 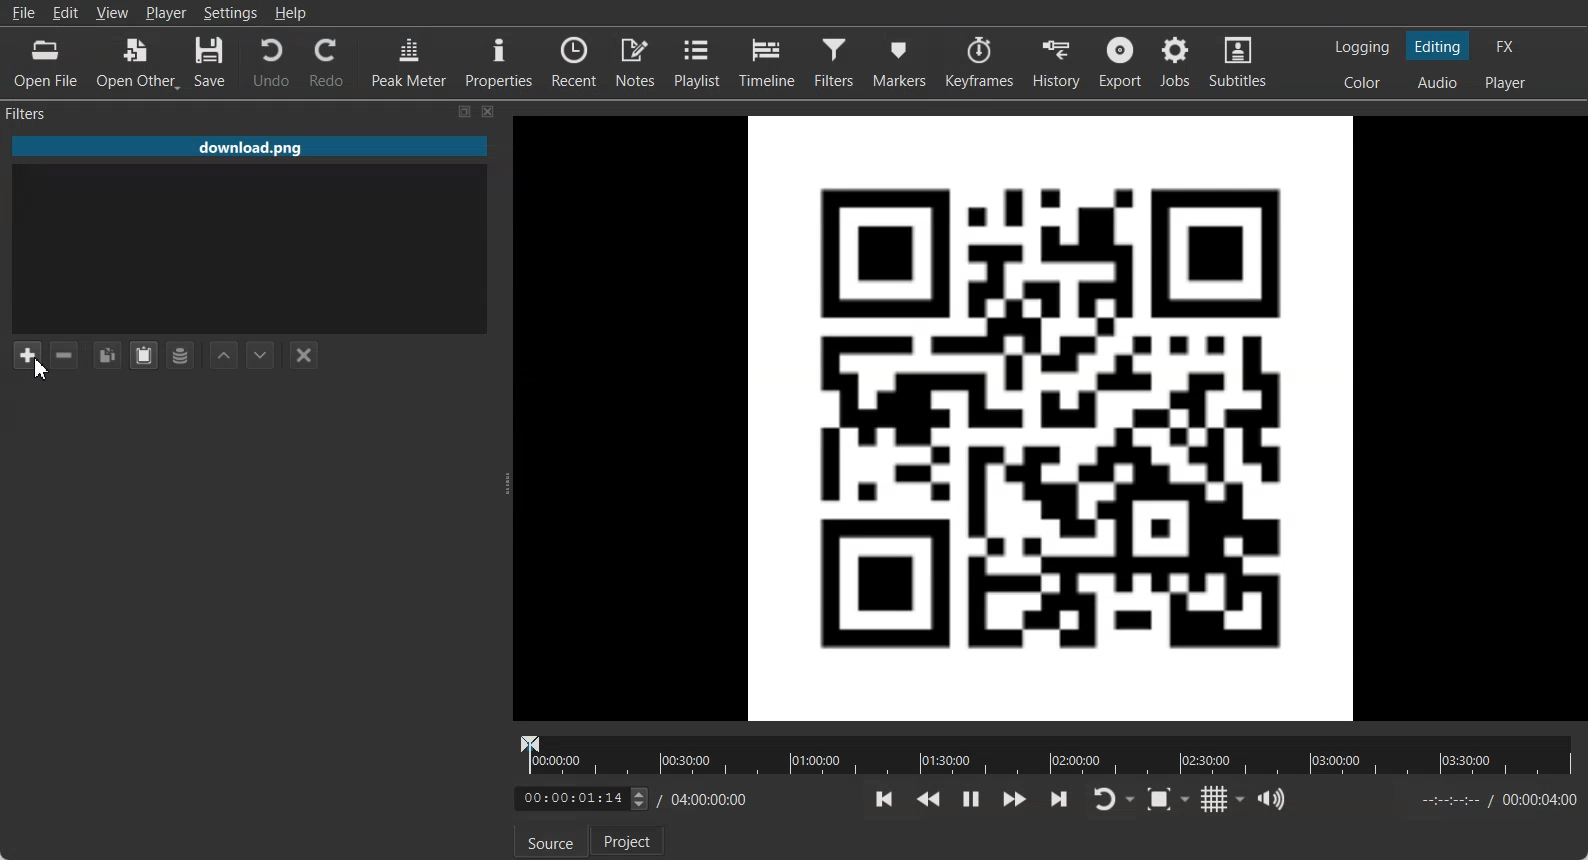 What do you see at coordinates (27, 354) in the screenshot?
I see `Add a filter` at bounding box center [27, 354].